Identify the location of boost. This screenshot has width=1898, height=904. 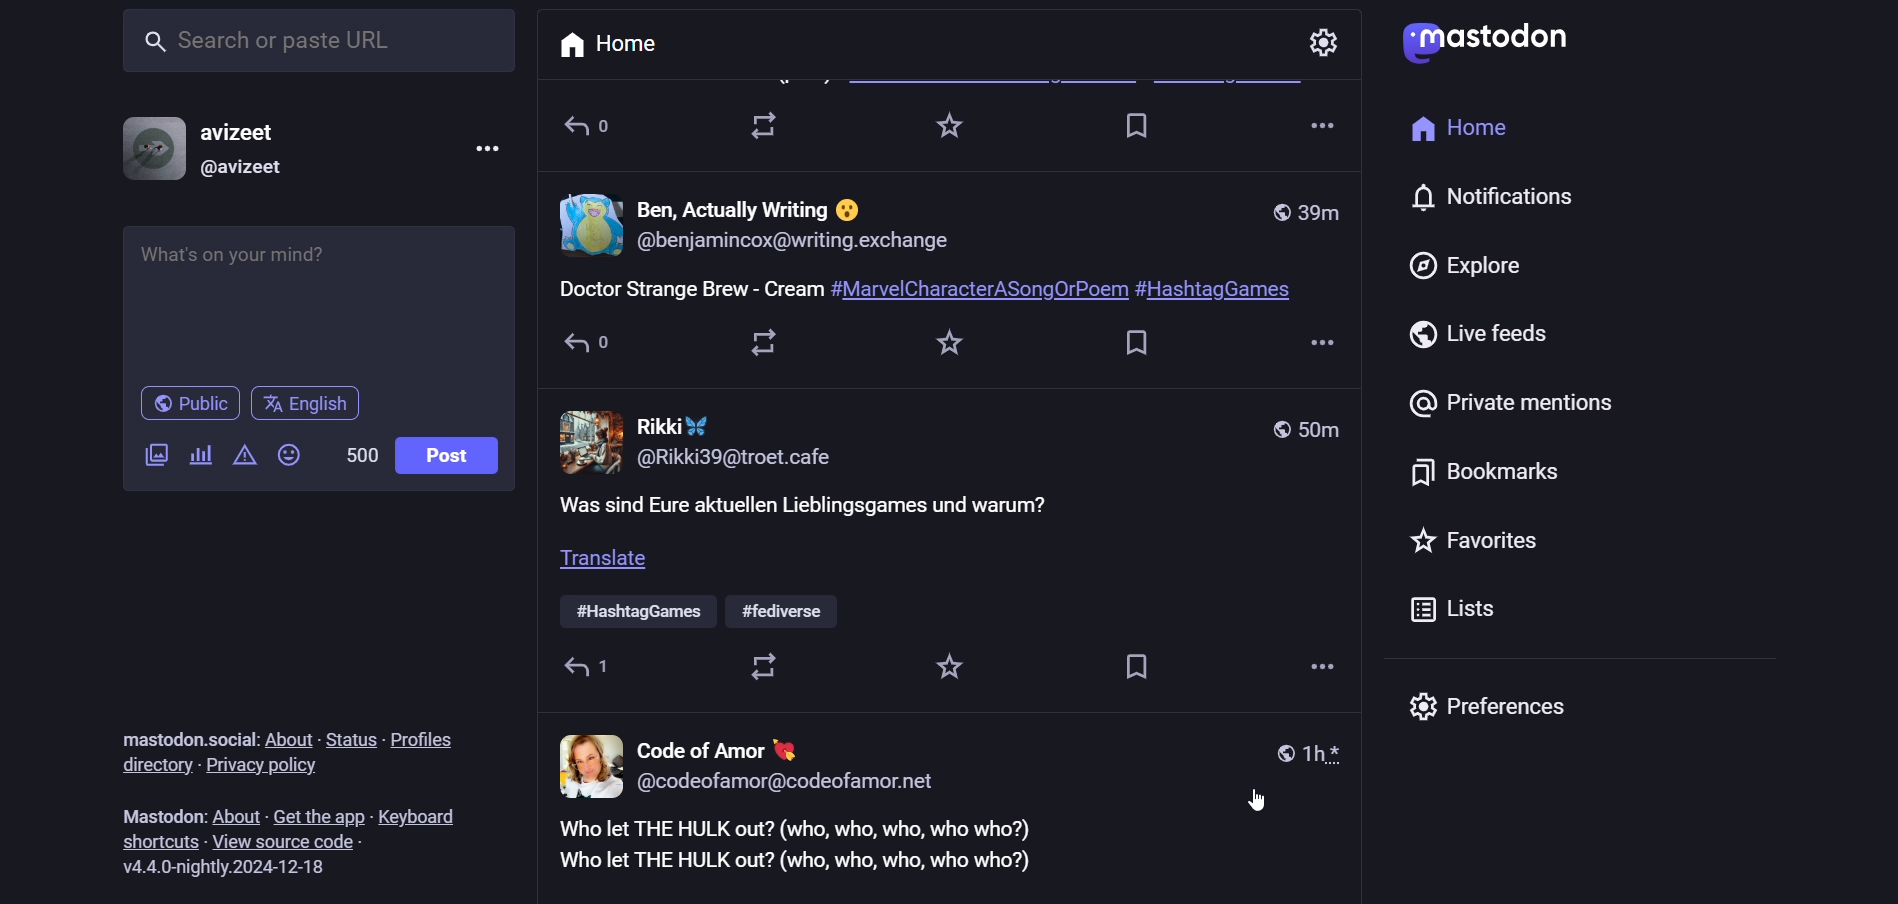
(769, 670).